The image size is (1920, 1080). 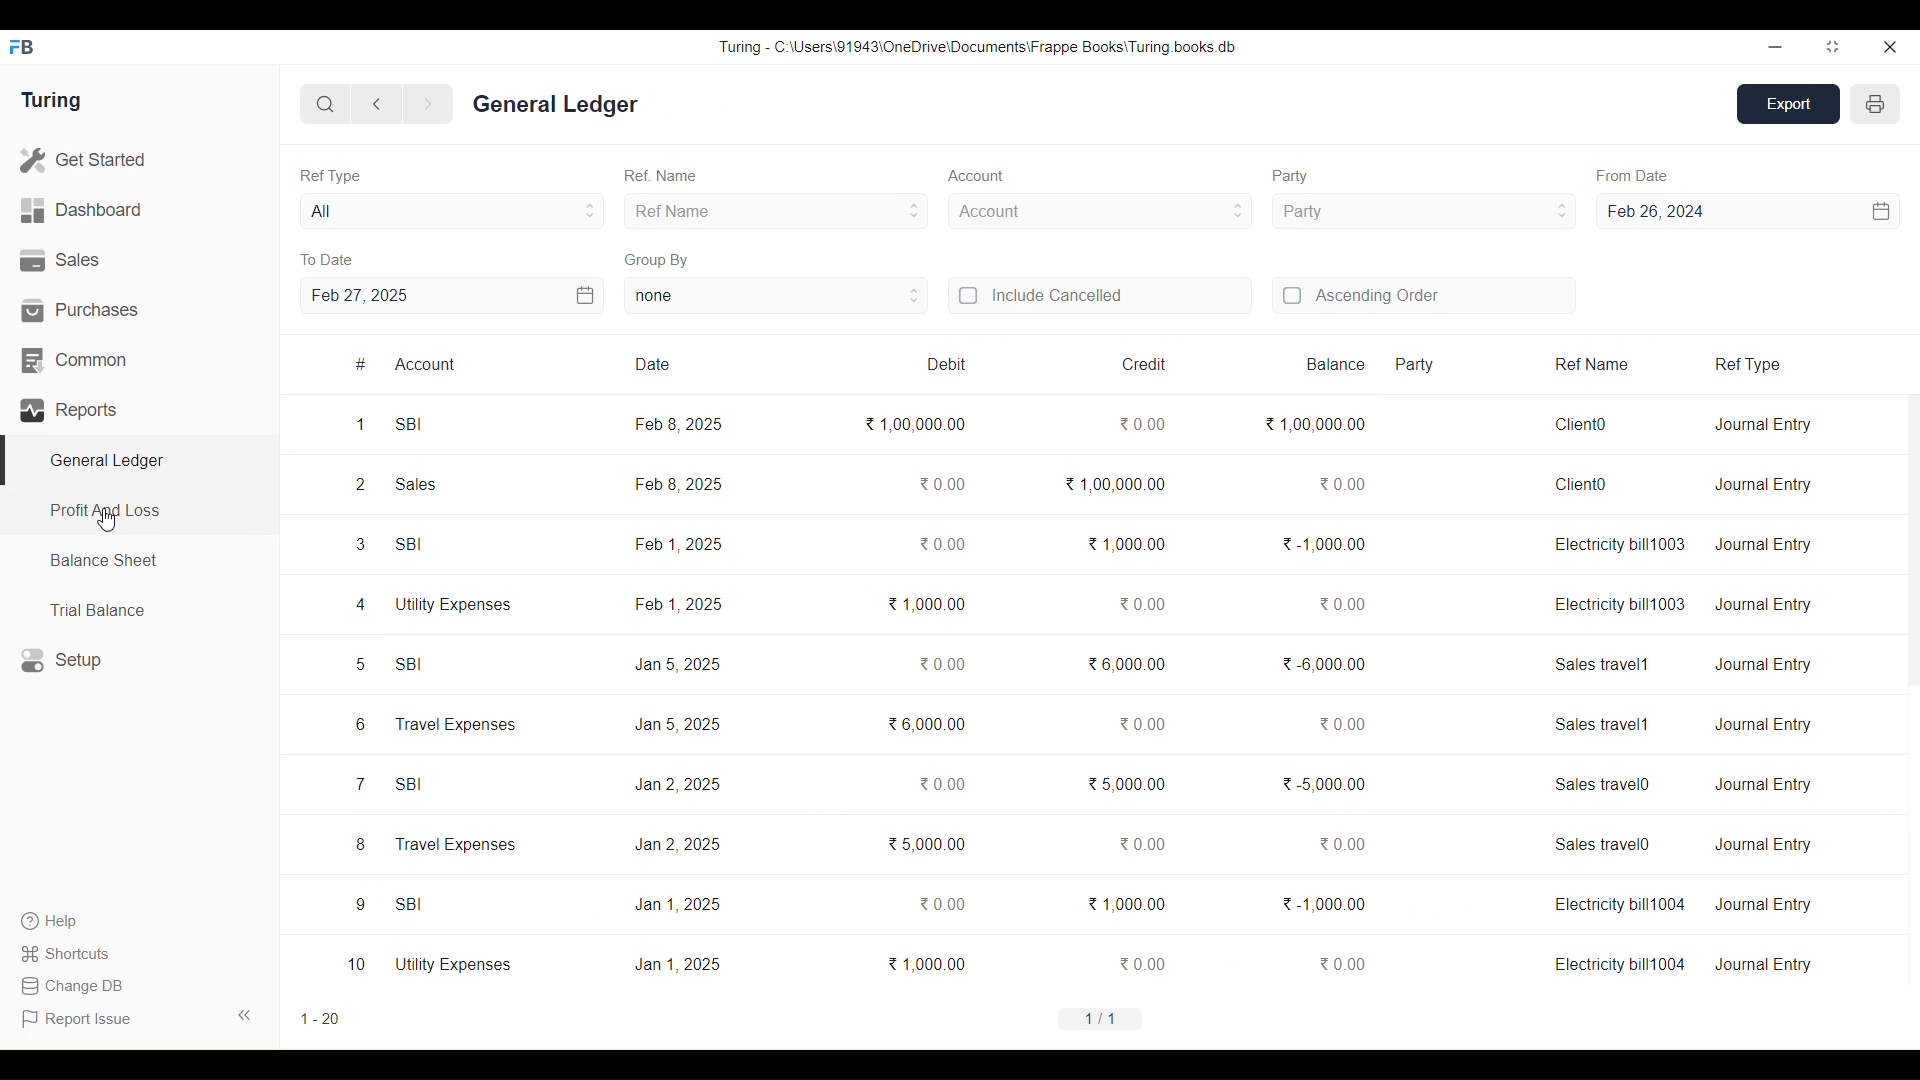 I want to click on Sales travel1, so click(x=1603, y=665).